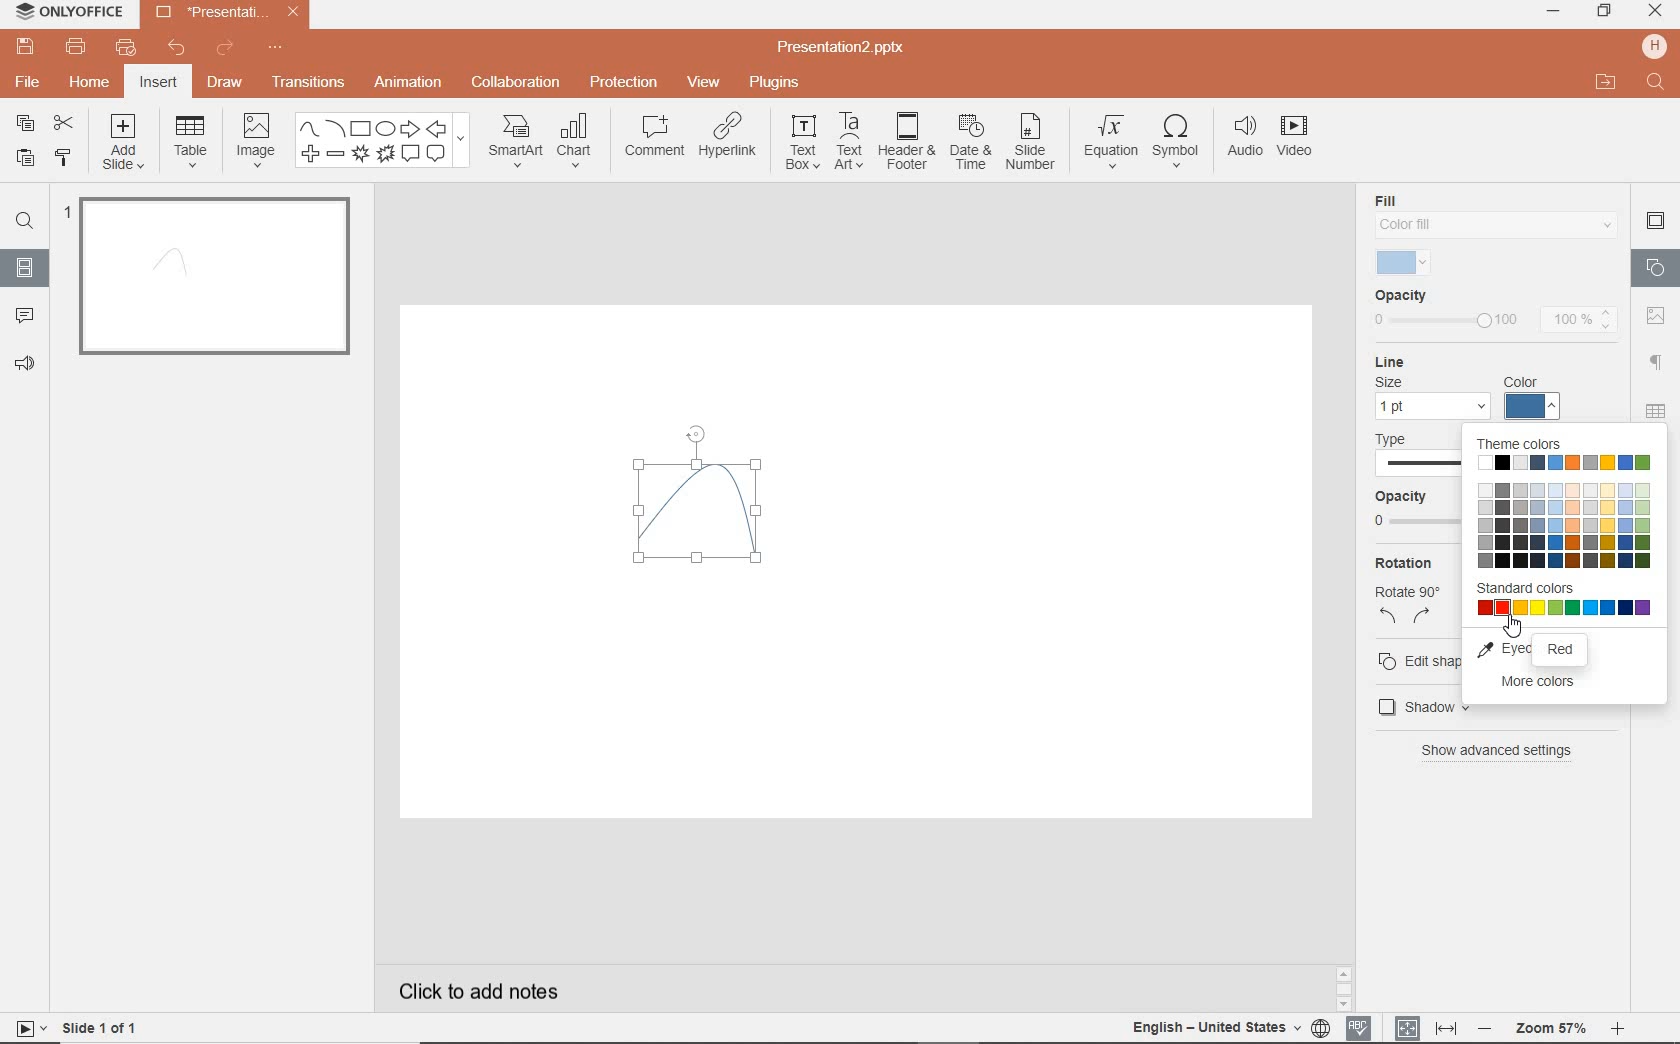 The height and width of the screenshot is (1044, 1680). I want to click on ZOOM, so click(1561, 1028).